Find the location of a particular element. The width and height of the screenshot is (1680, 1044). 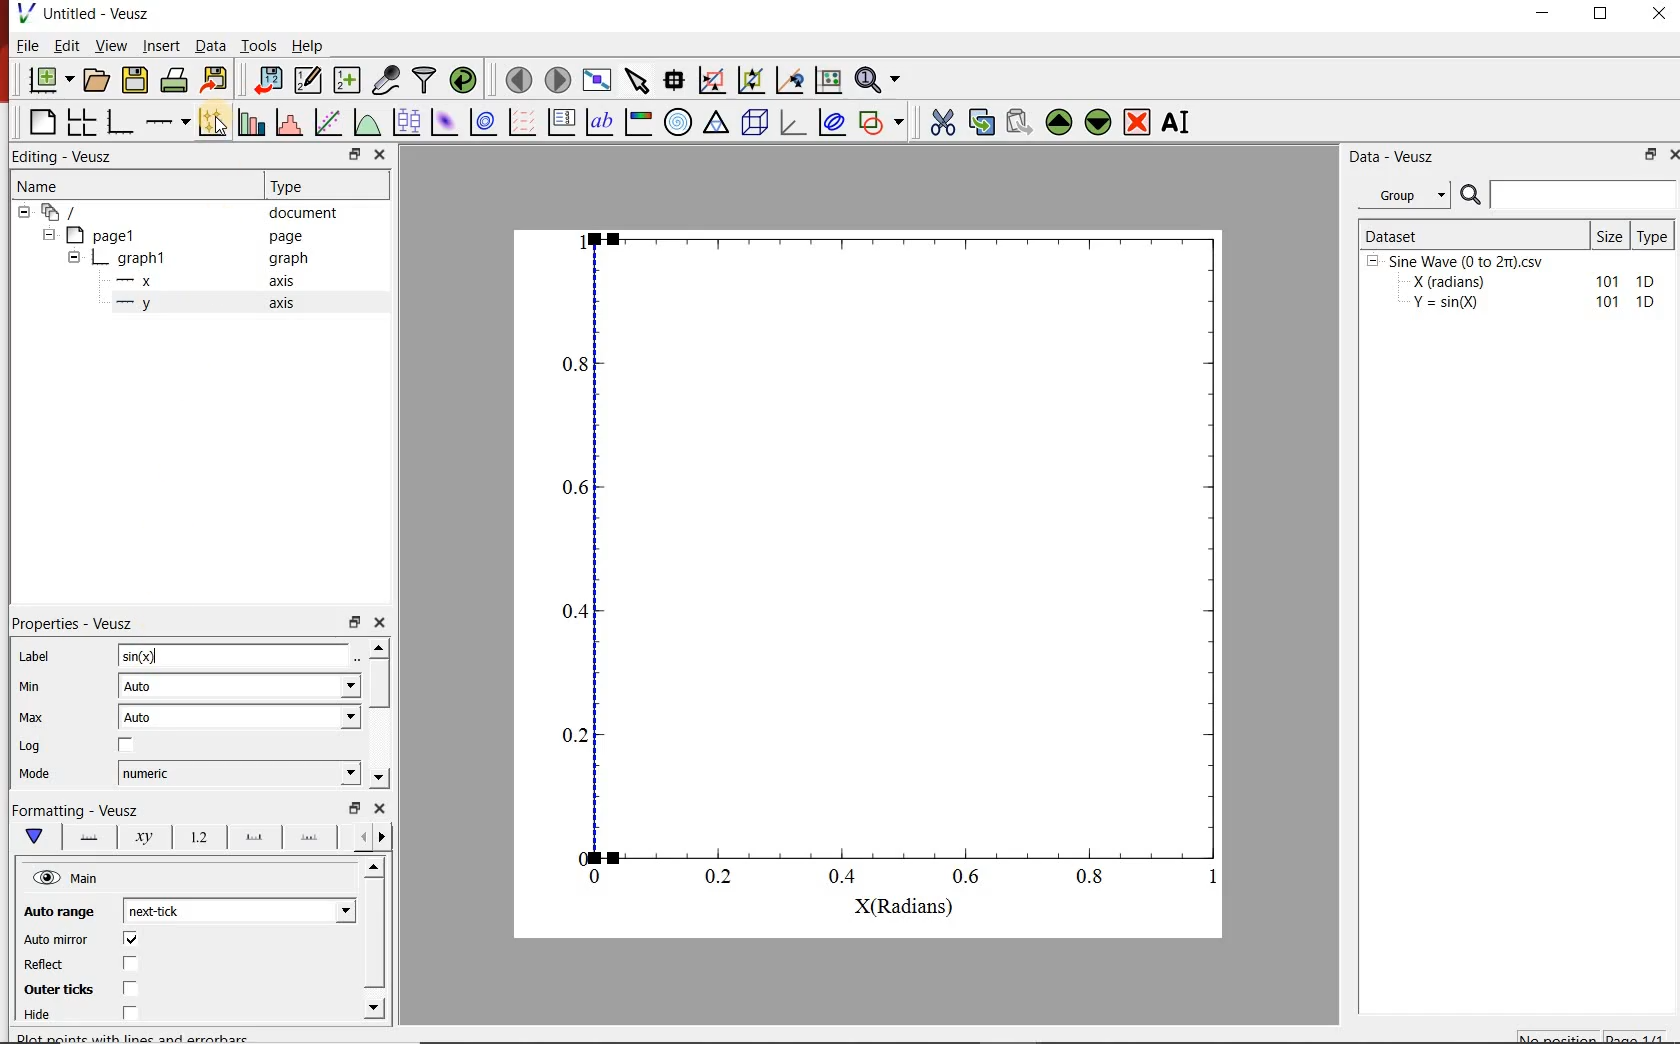

Up is located at coordinates (379, 647).